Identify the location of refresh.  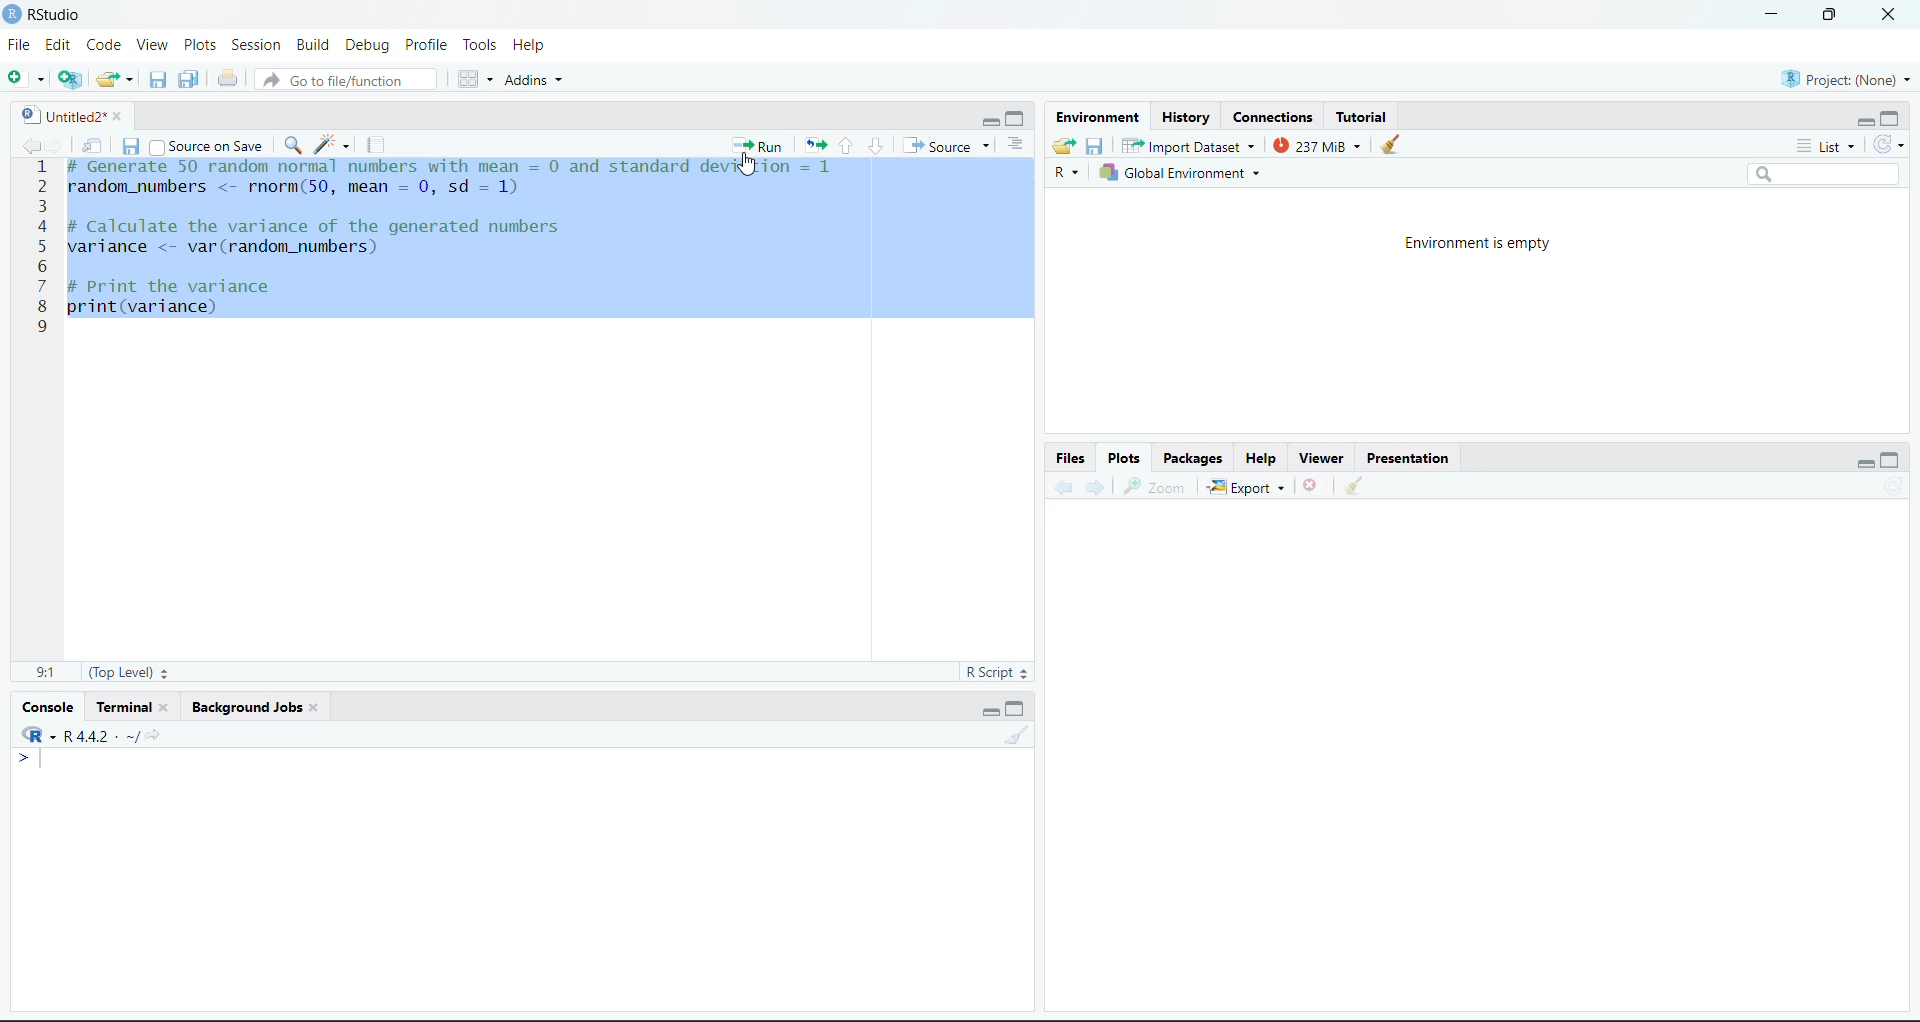
(1896, 485).